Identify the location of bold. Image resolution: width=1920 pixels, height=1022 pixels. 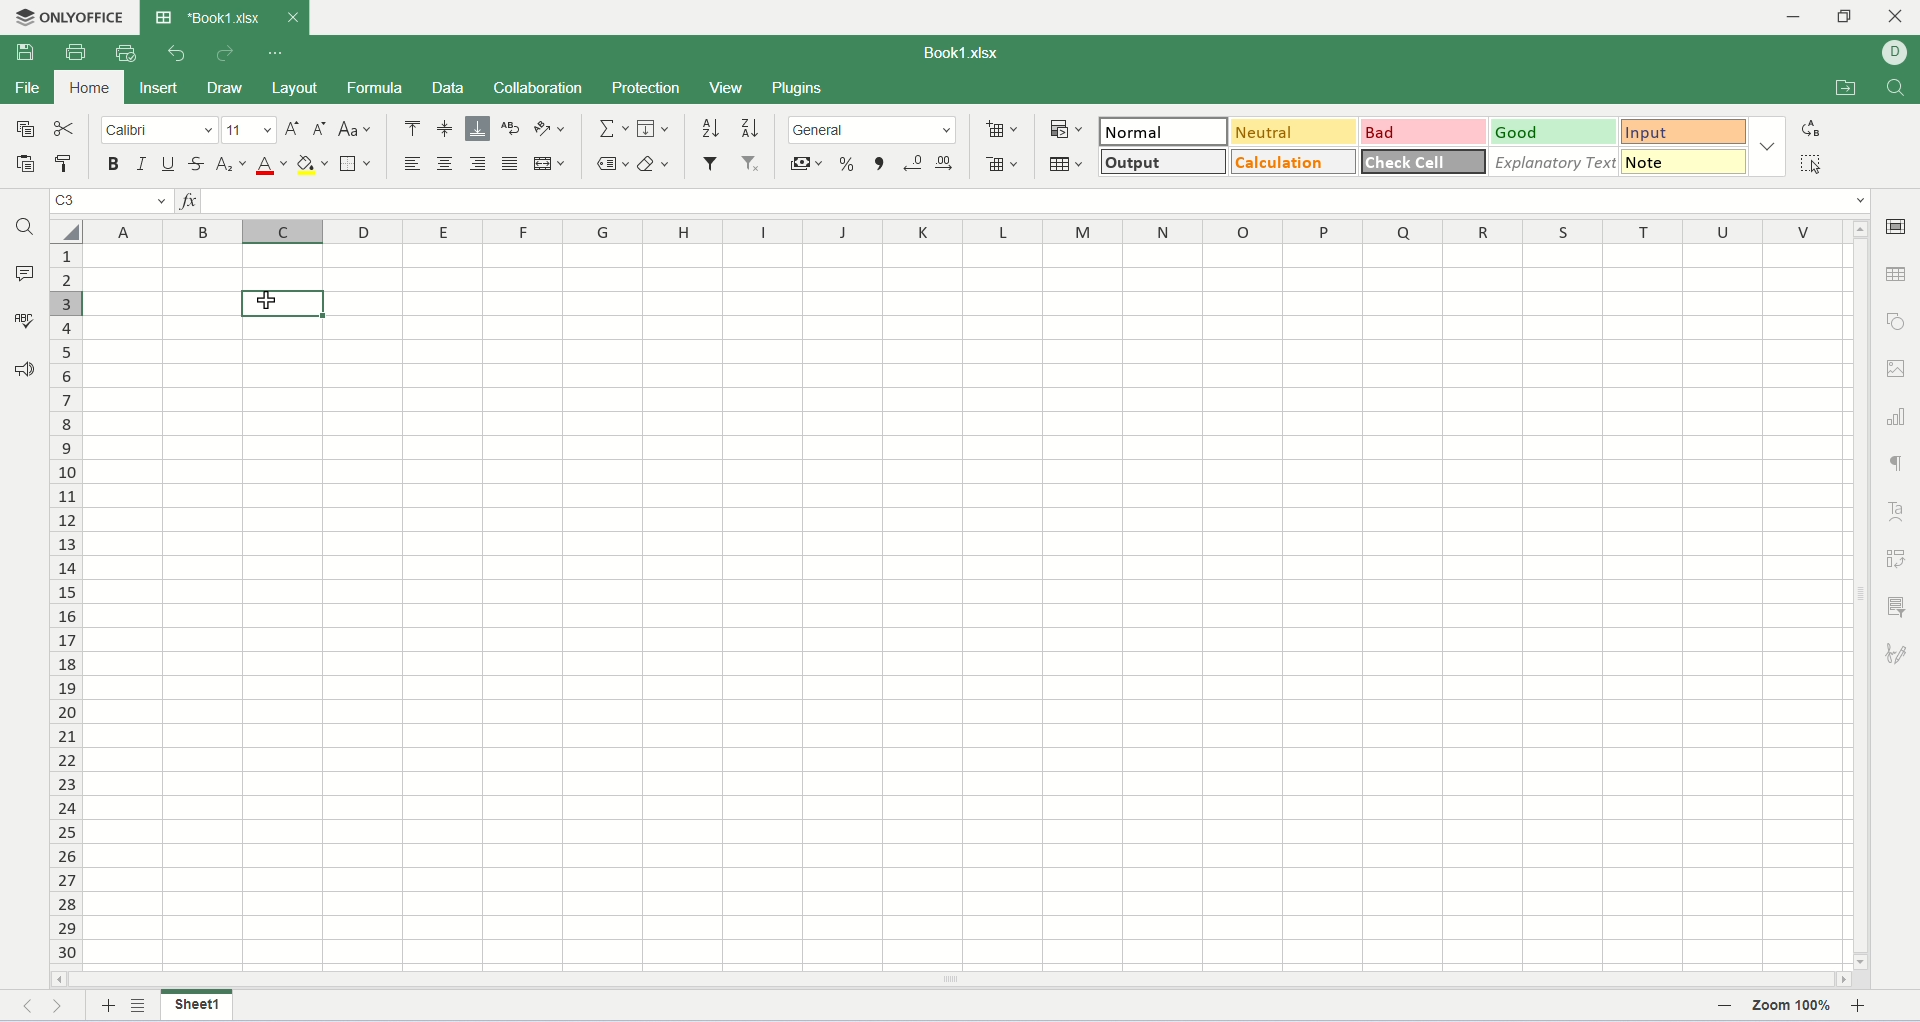
(112, 164).